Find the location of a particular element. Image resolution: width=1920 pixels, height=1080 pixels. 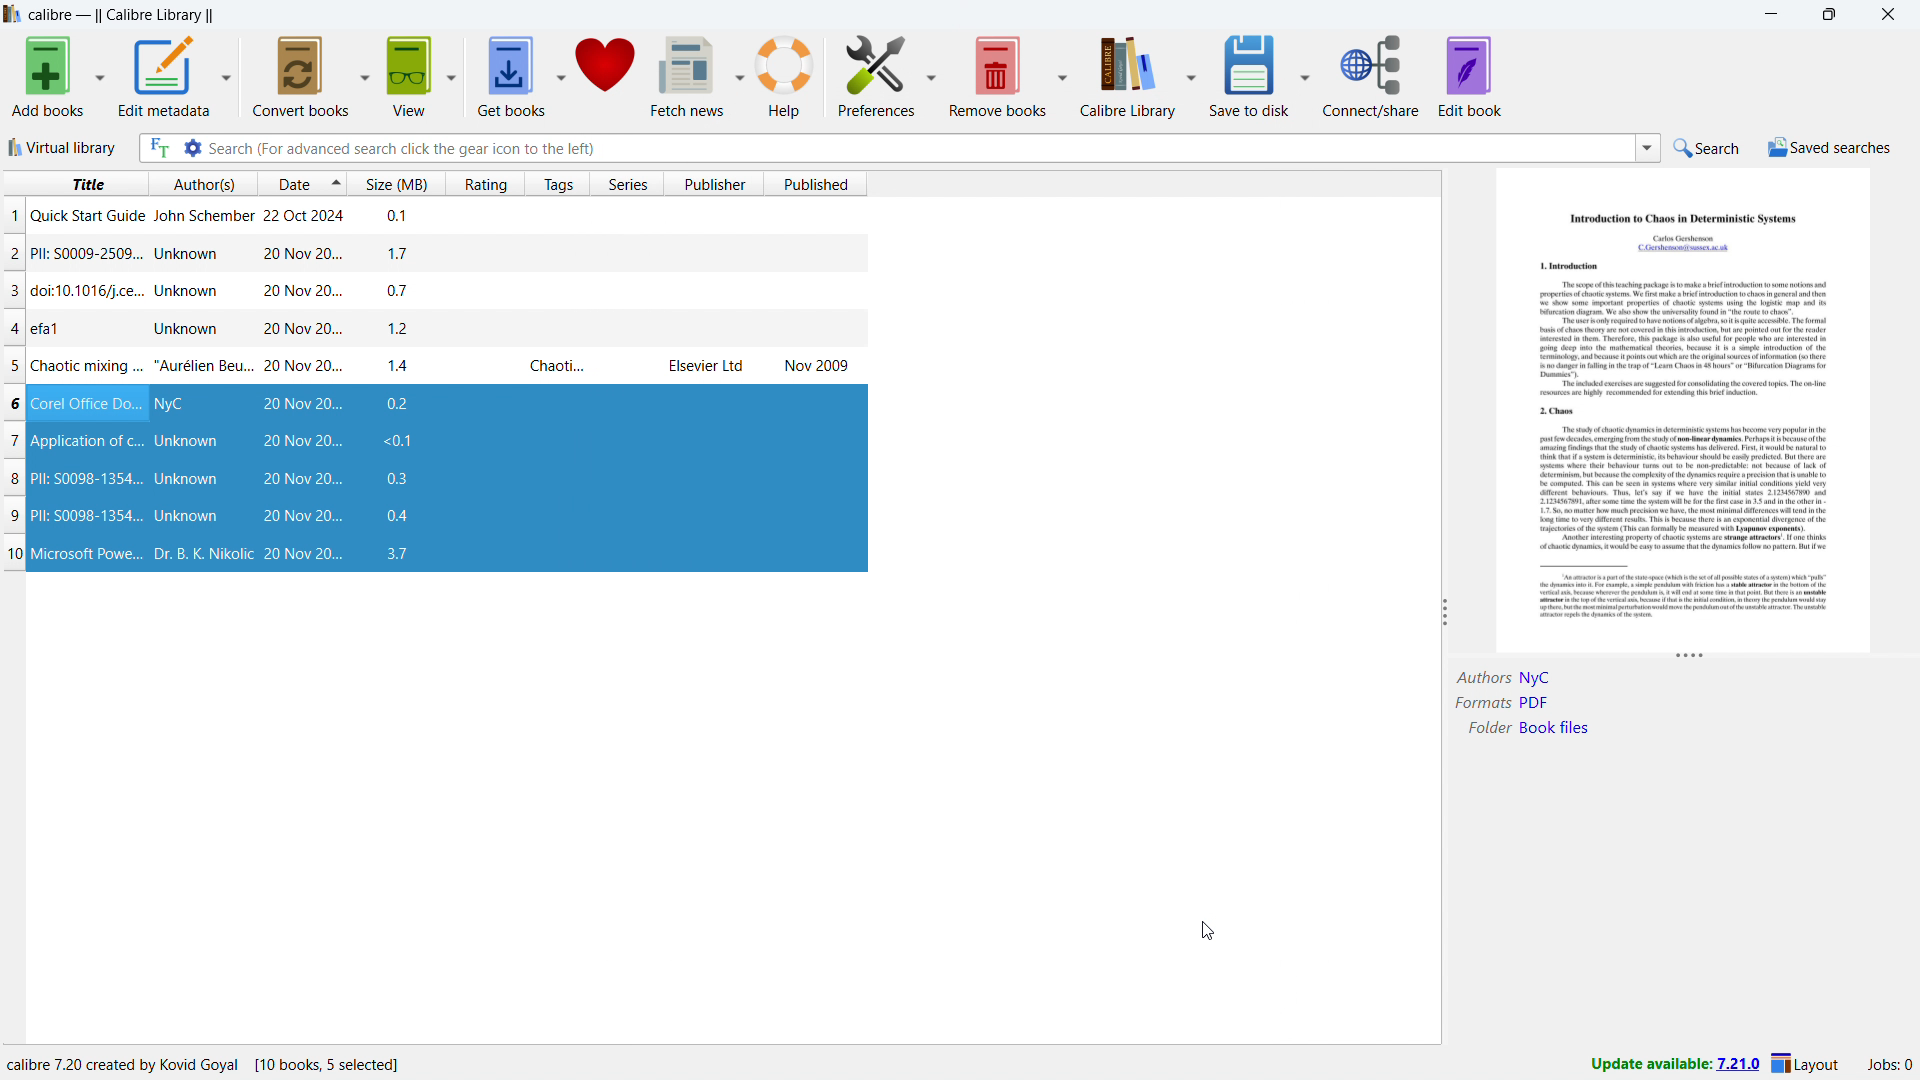

edit metadata options is located at coordinates (226, 77).